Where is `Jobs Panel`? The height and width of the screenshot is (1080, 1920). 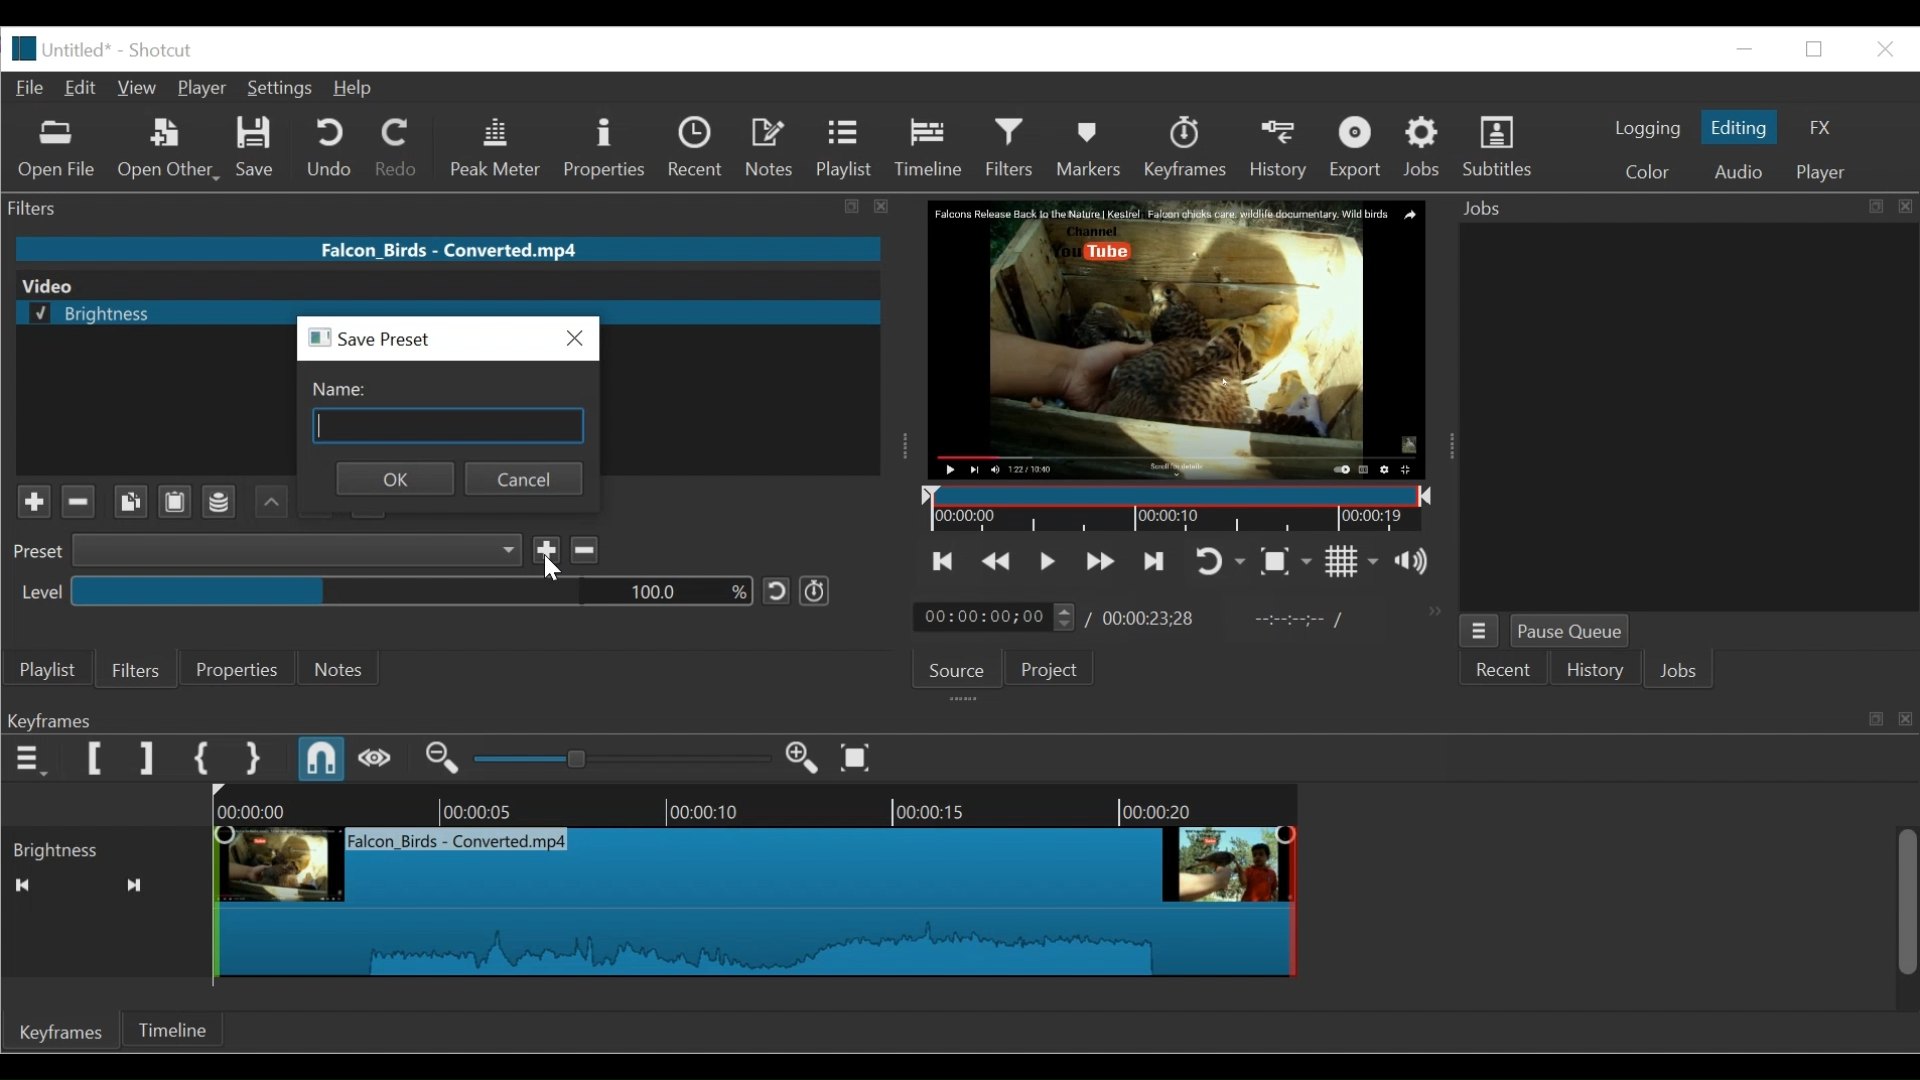 Jobs Panel is located at coordinates (1683, 208).